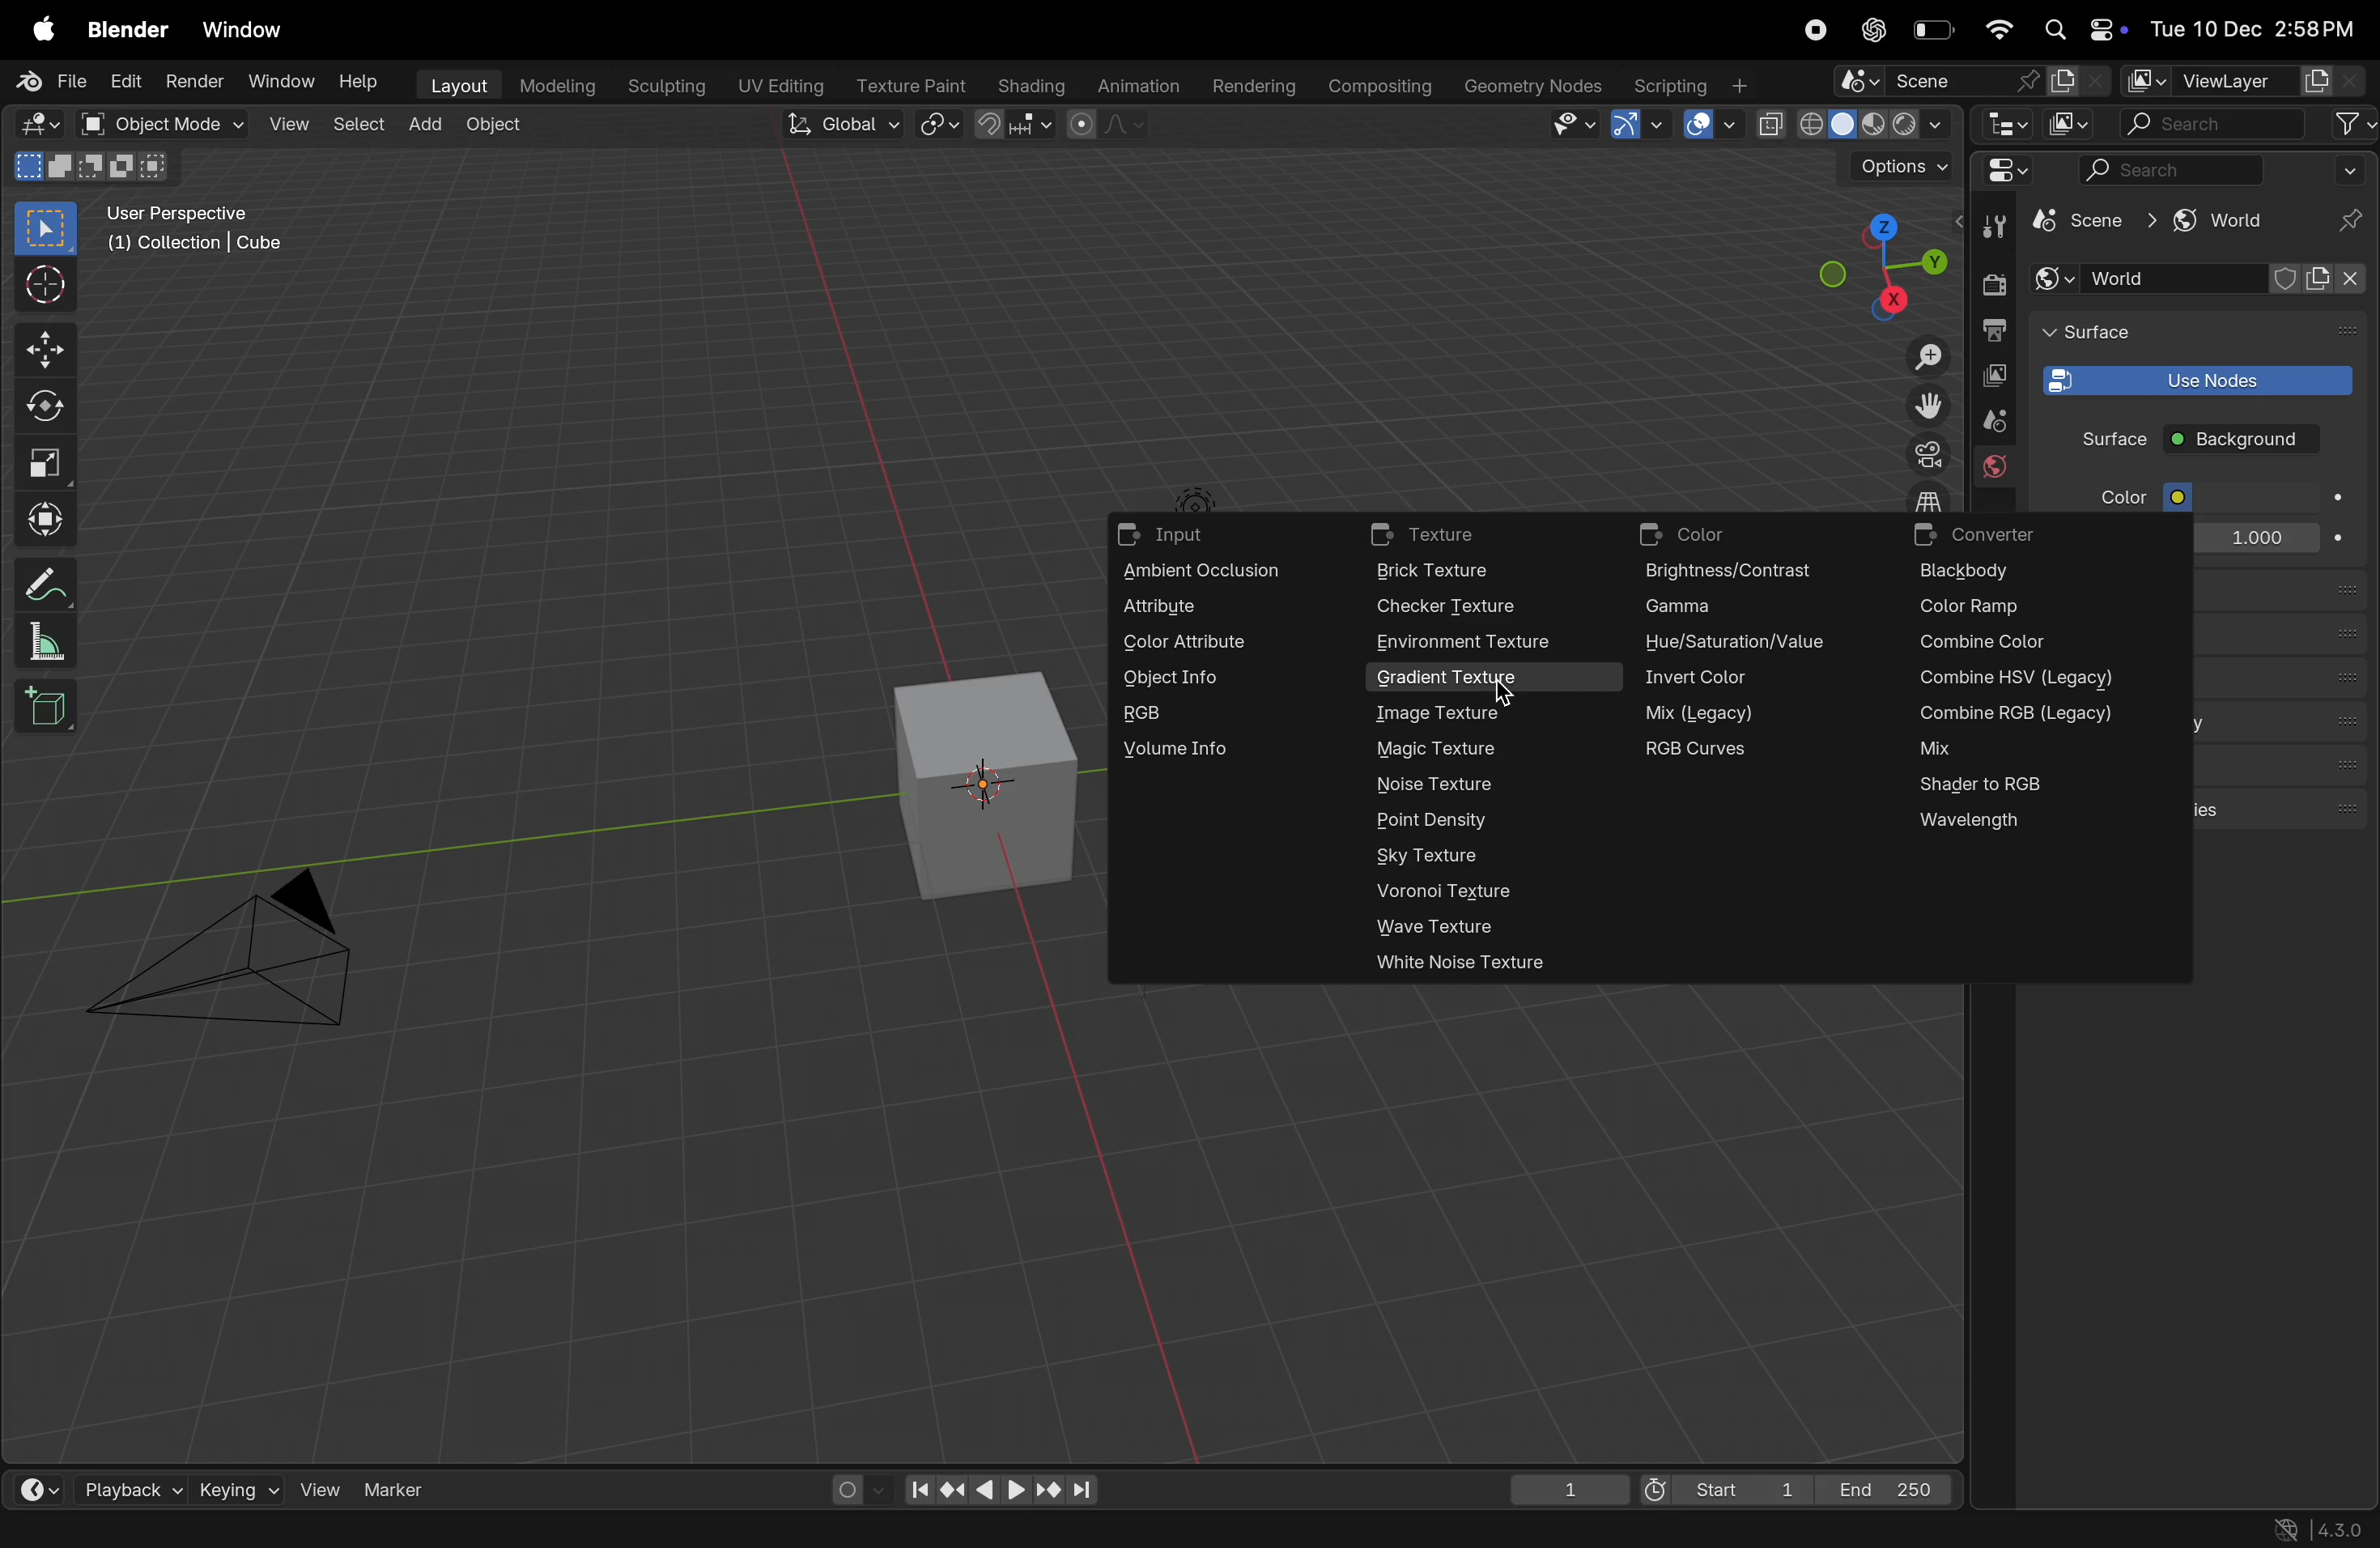 The height and width of the screenshot is (1548, 2380). What do you see at coordinates (1451, 822) in the screenshot?
I see `Point density` at bounding box center [1451, 822].